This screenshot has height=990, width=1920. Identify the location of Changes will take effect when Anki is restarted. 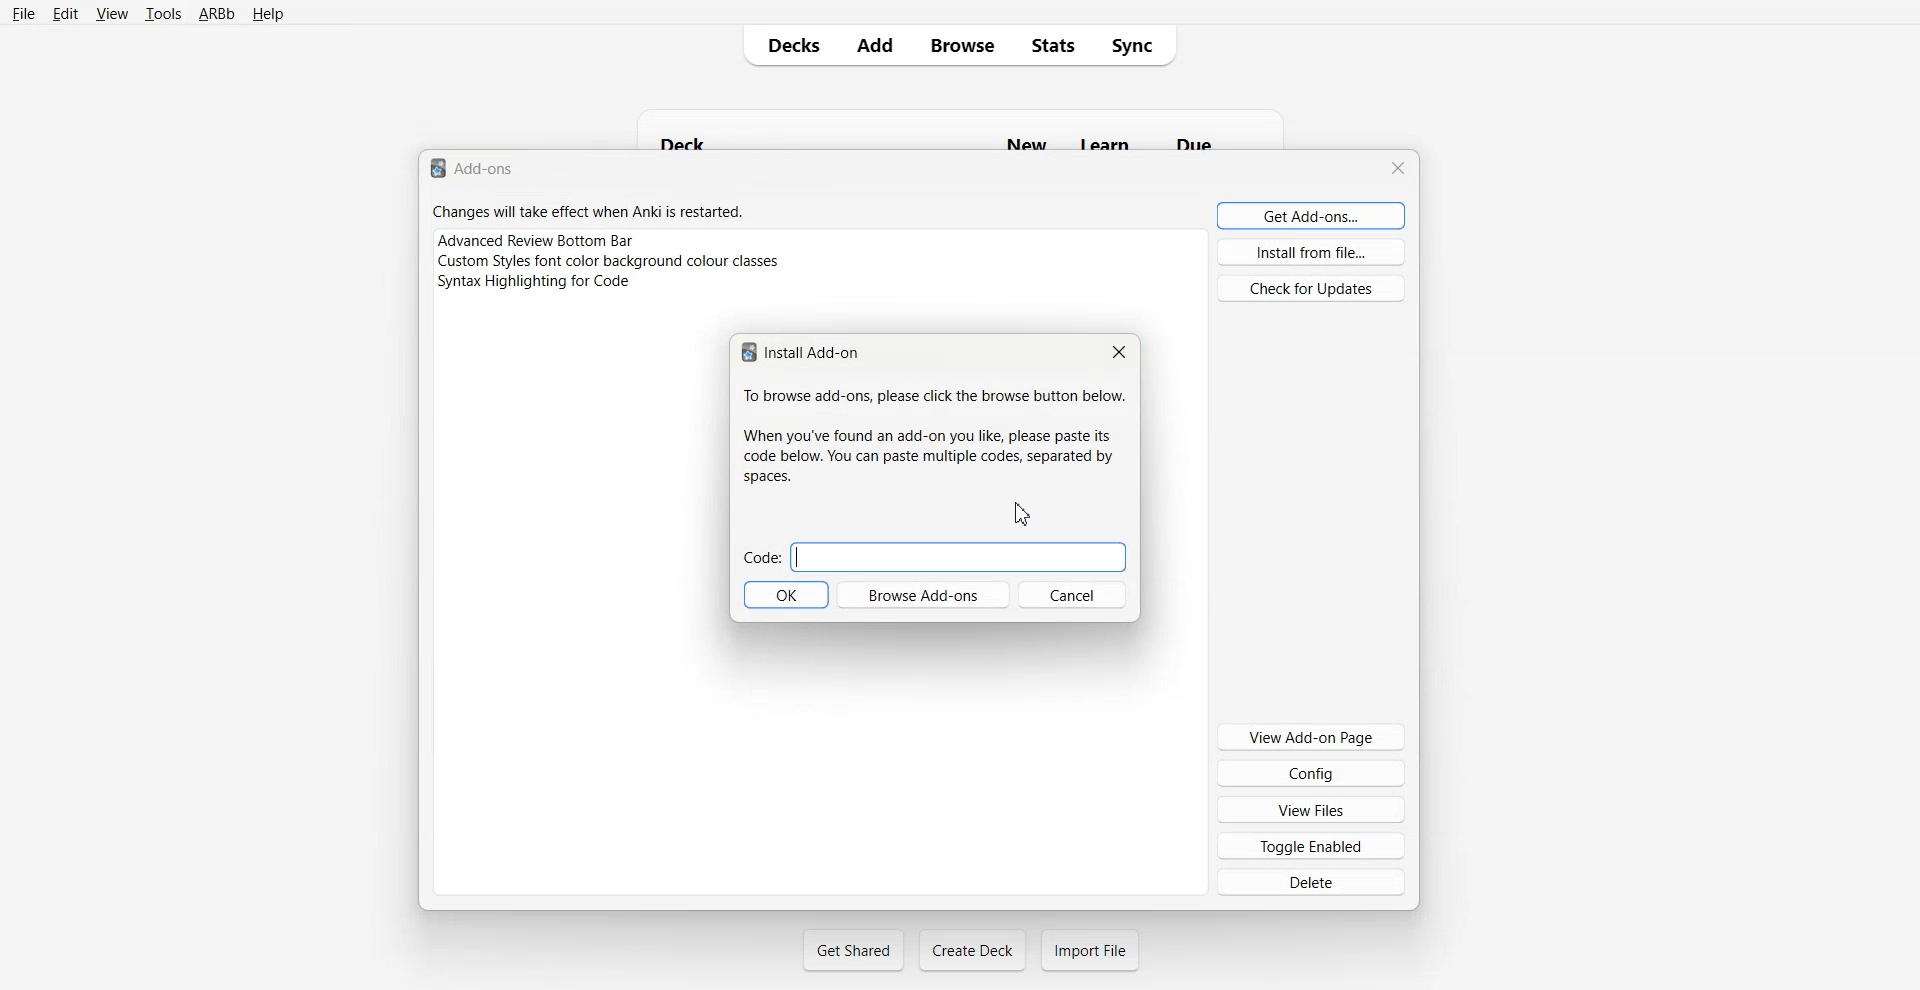
(587, 210).